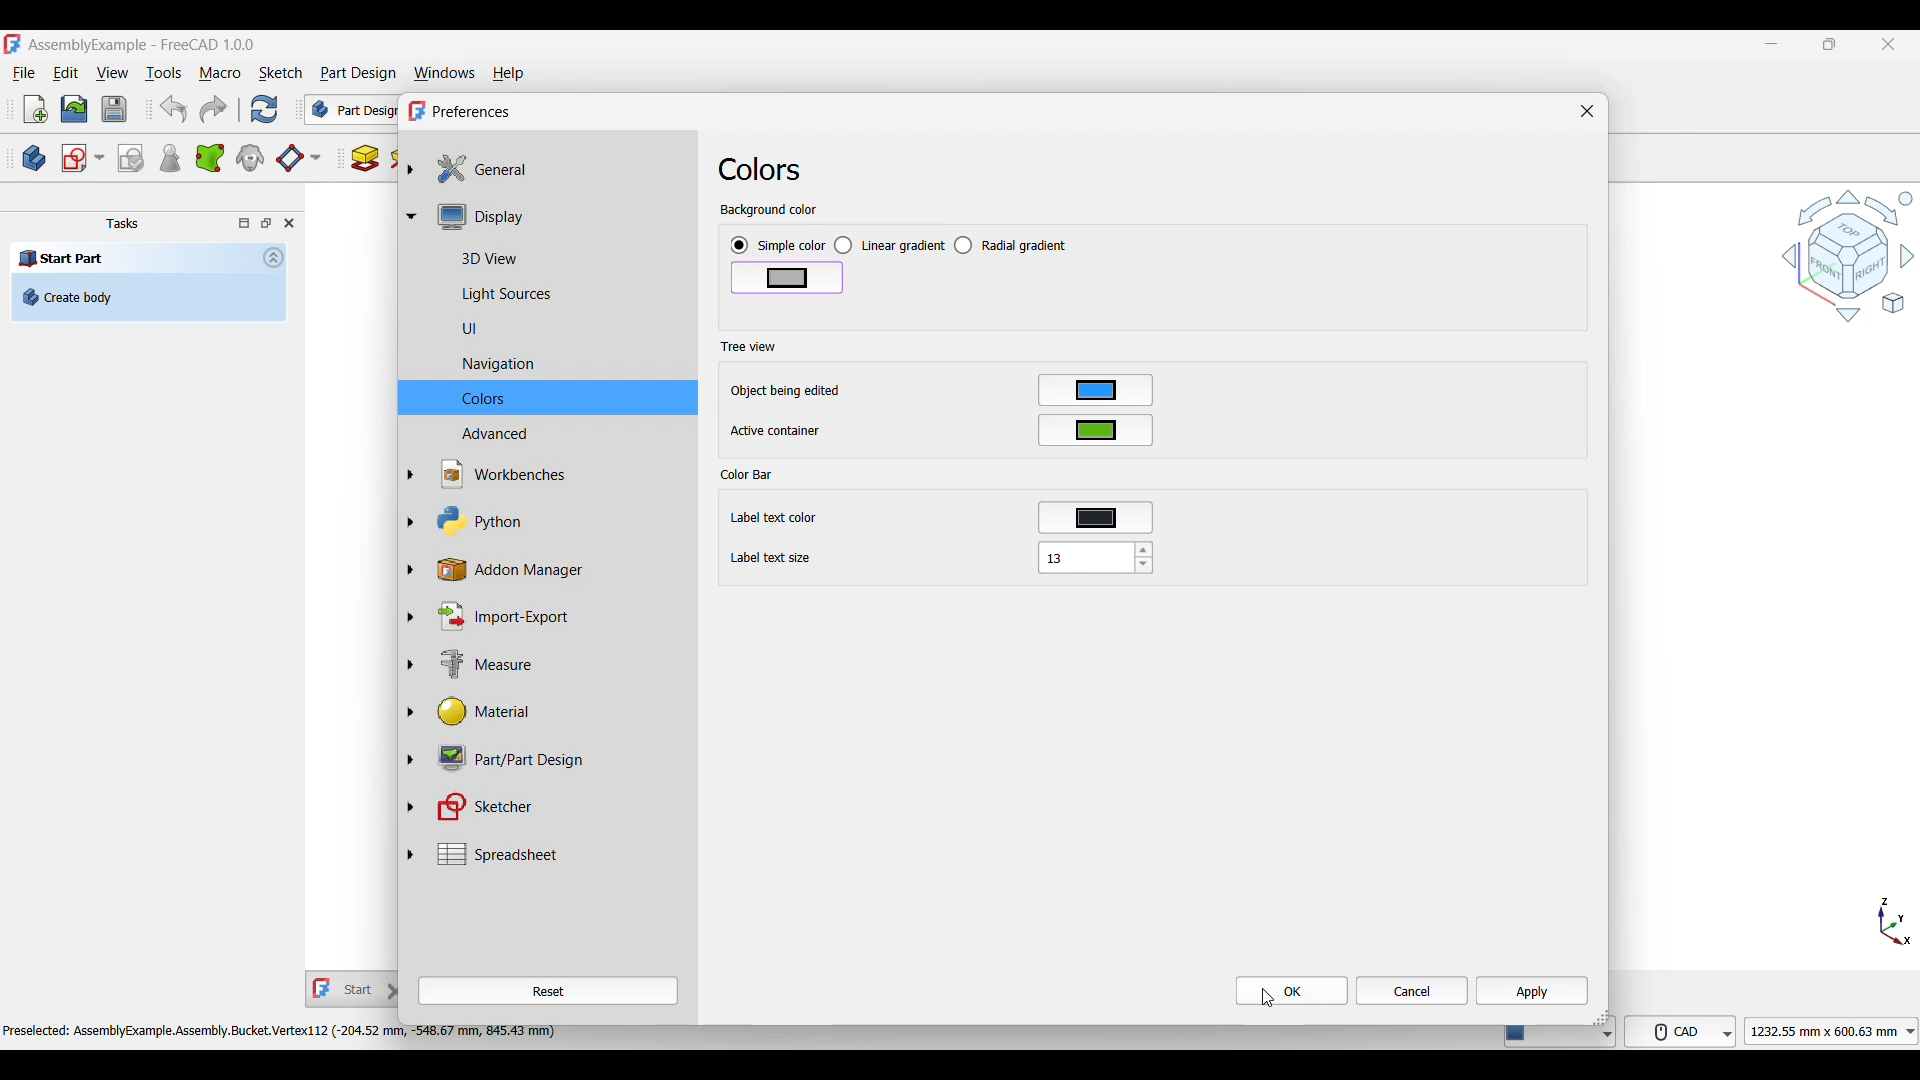 The height and width of the screenshot is (1080, 1920). Describe the element at coordinates (509, 74) in the screenshot. I see `Help menu` at that location.